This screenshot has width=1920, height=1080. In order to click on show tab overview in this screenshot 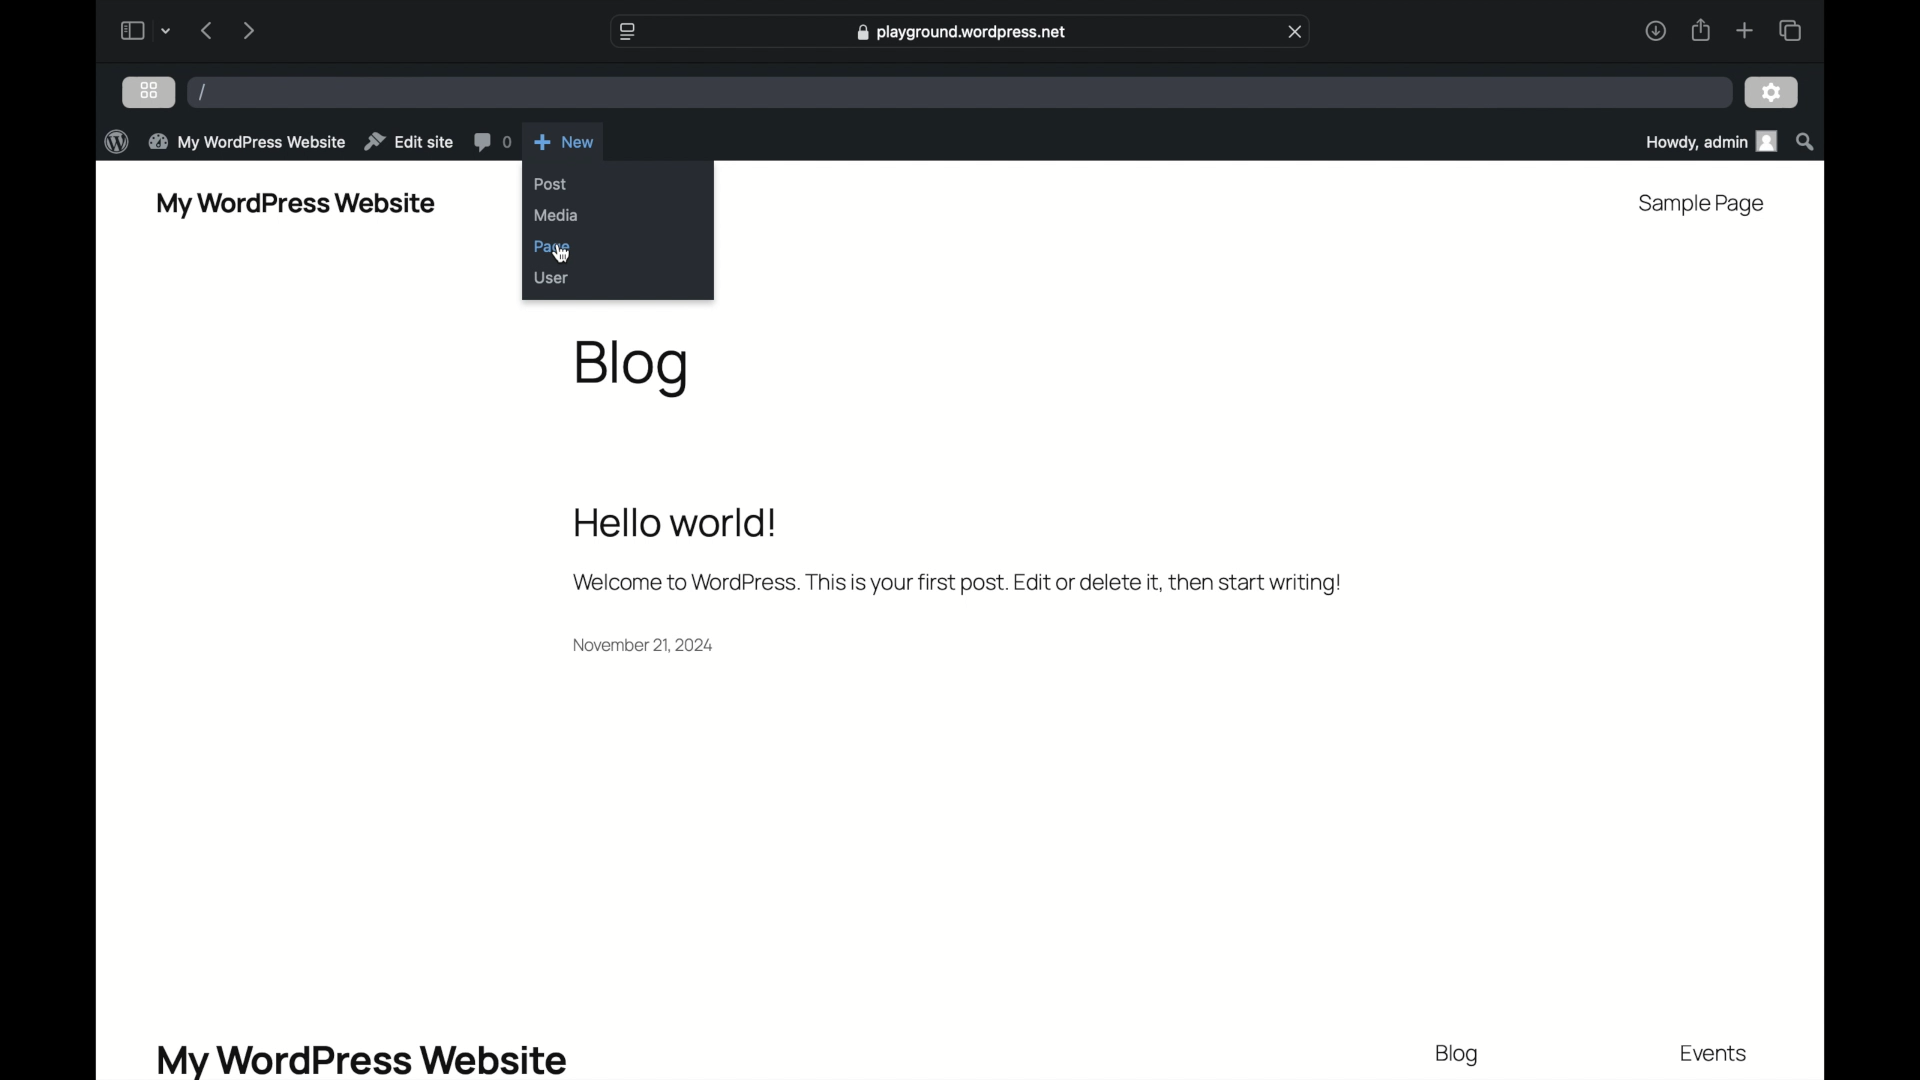, I will do `click(1792, 30)`.